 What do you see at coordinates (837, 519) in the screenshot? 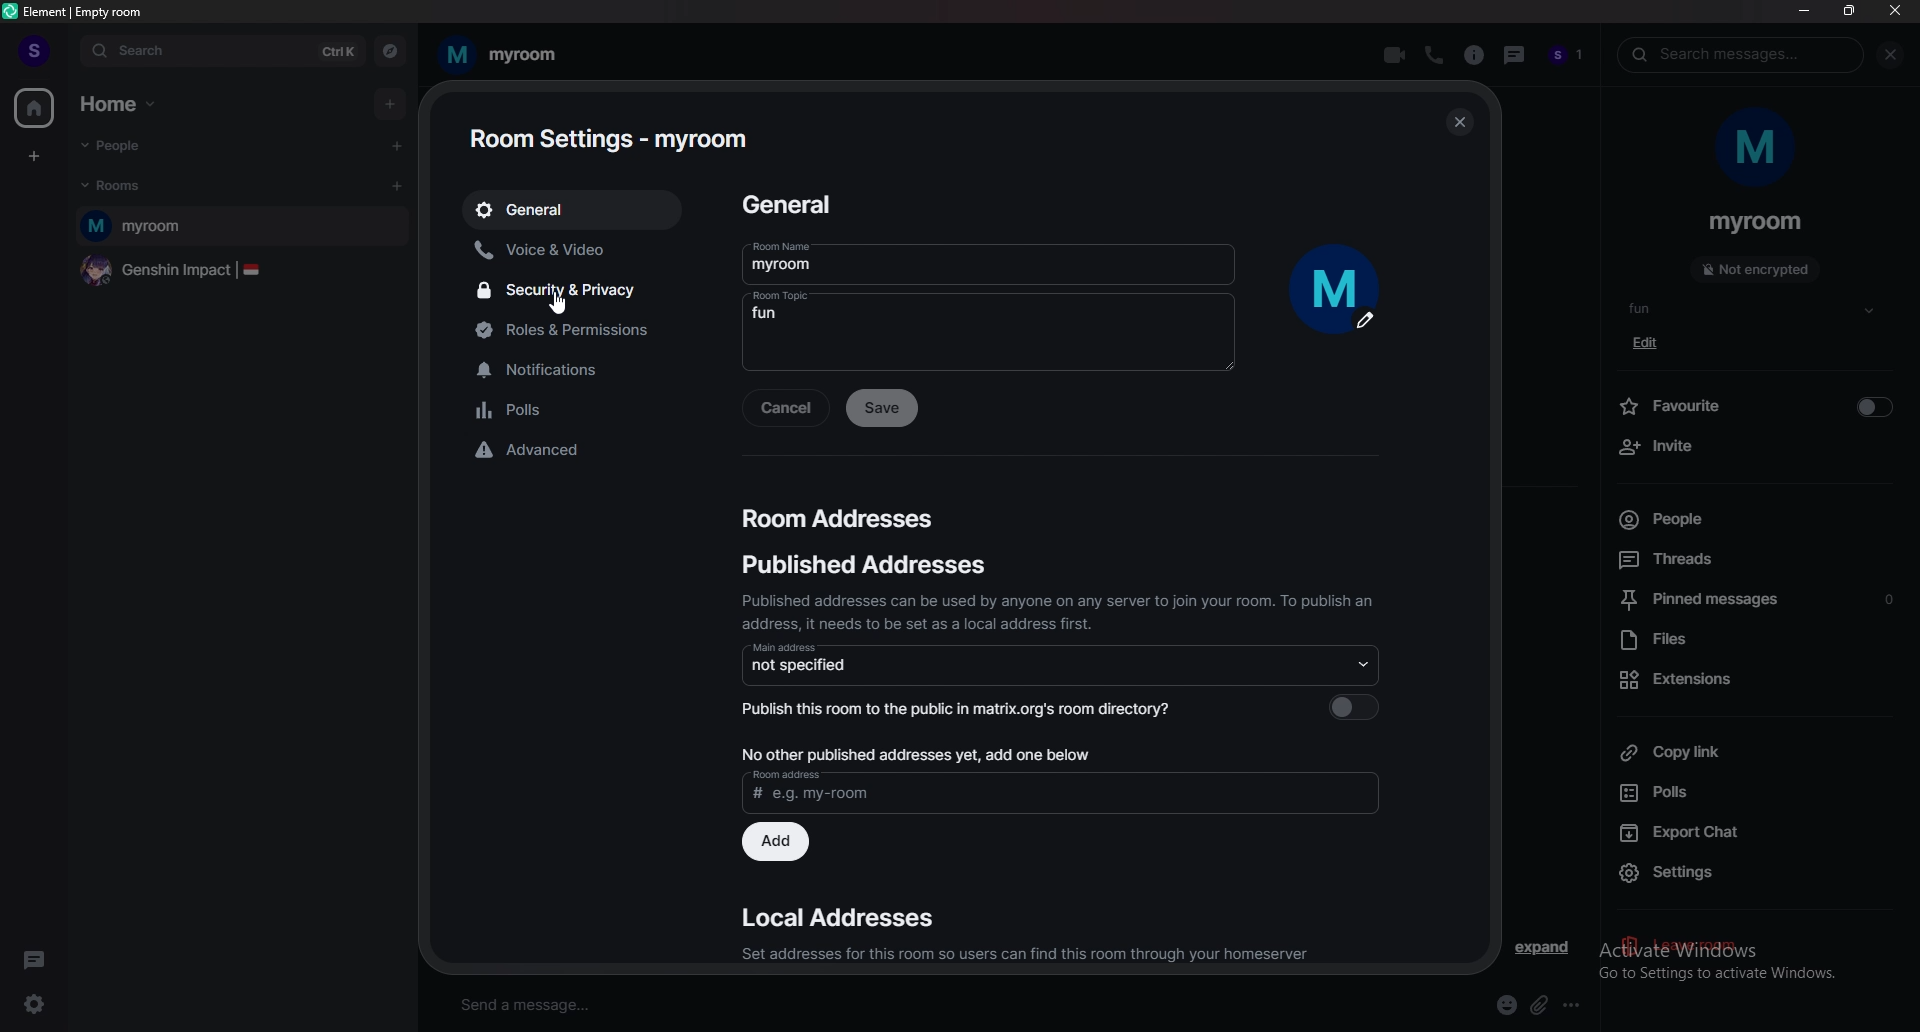
I see `room addresses` at bounding box center [837, 519].